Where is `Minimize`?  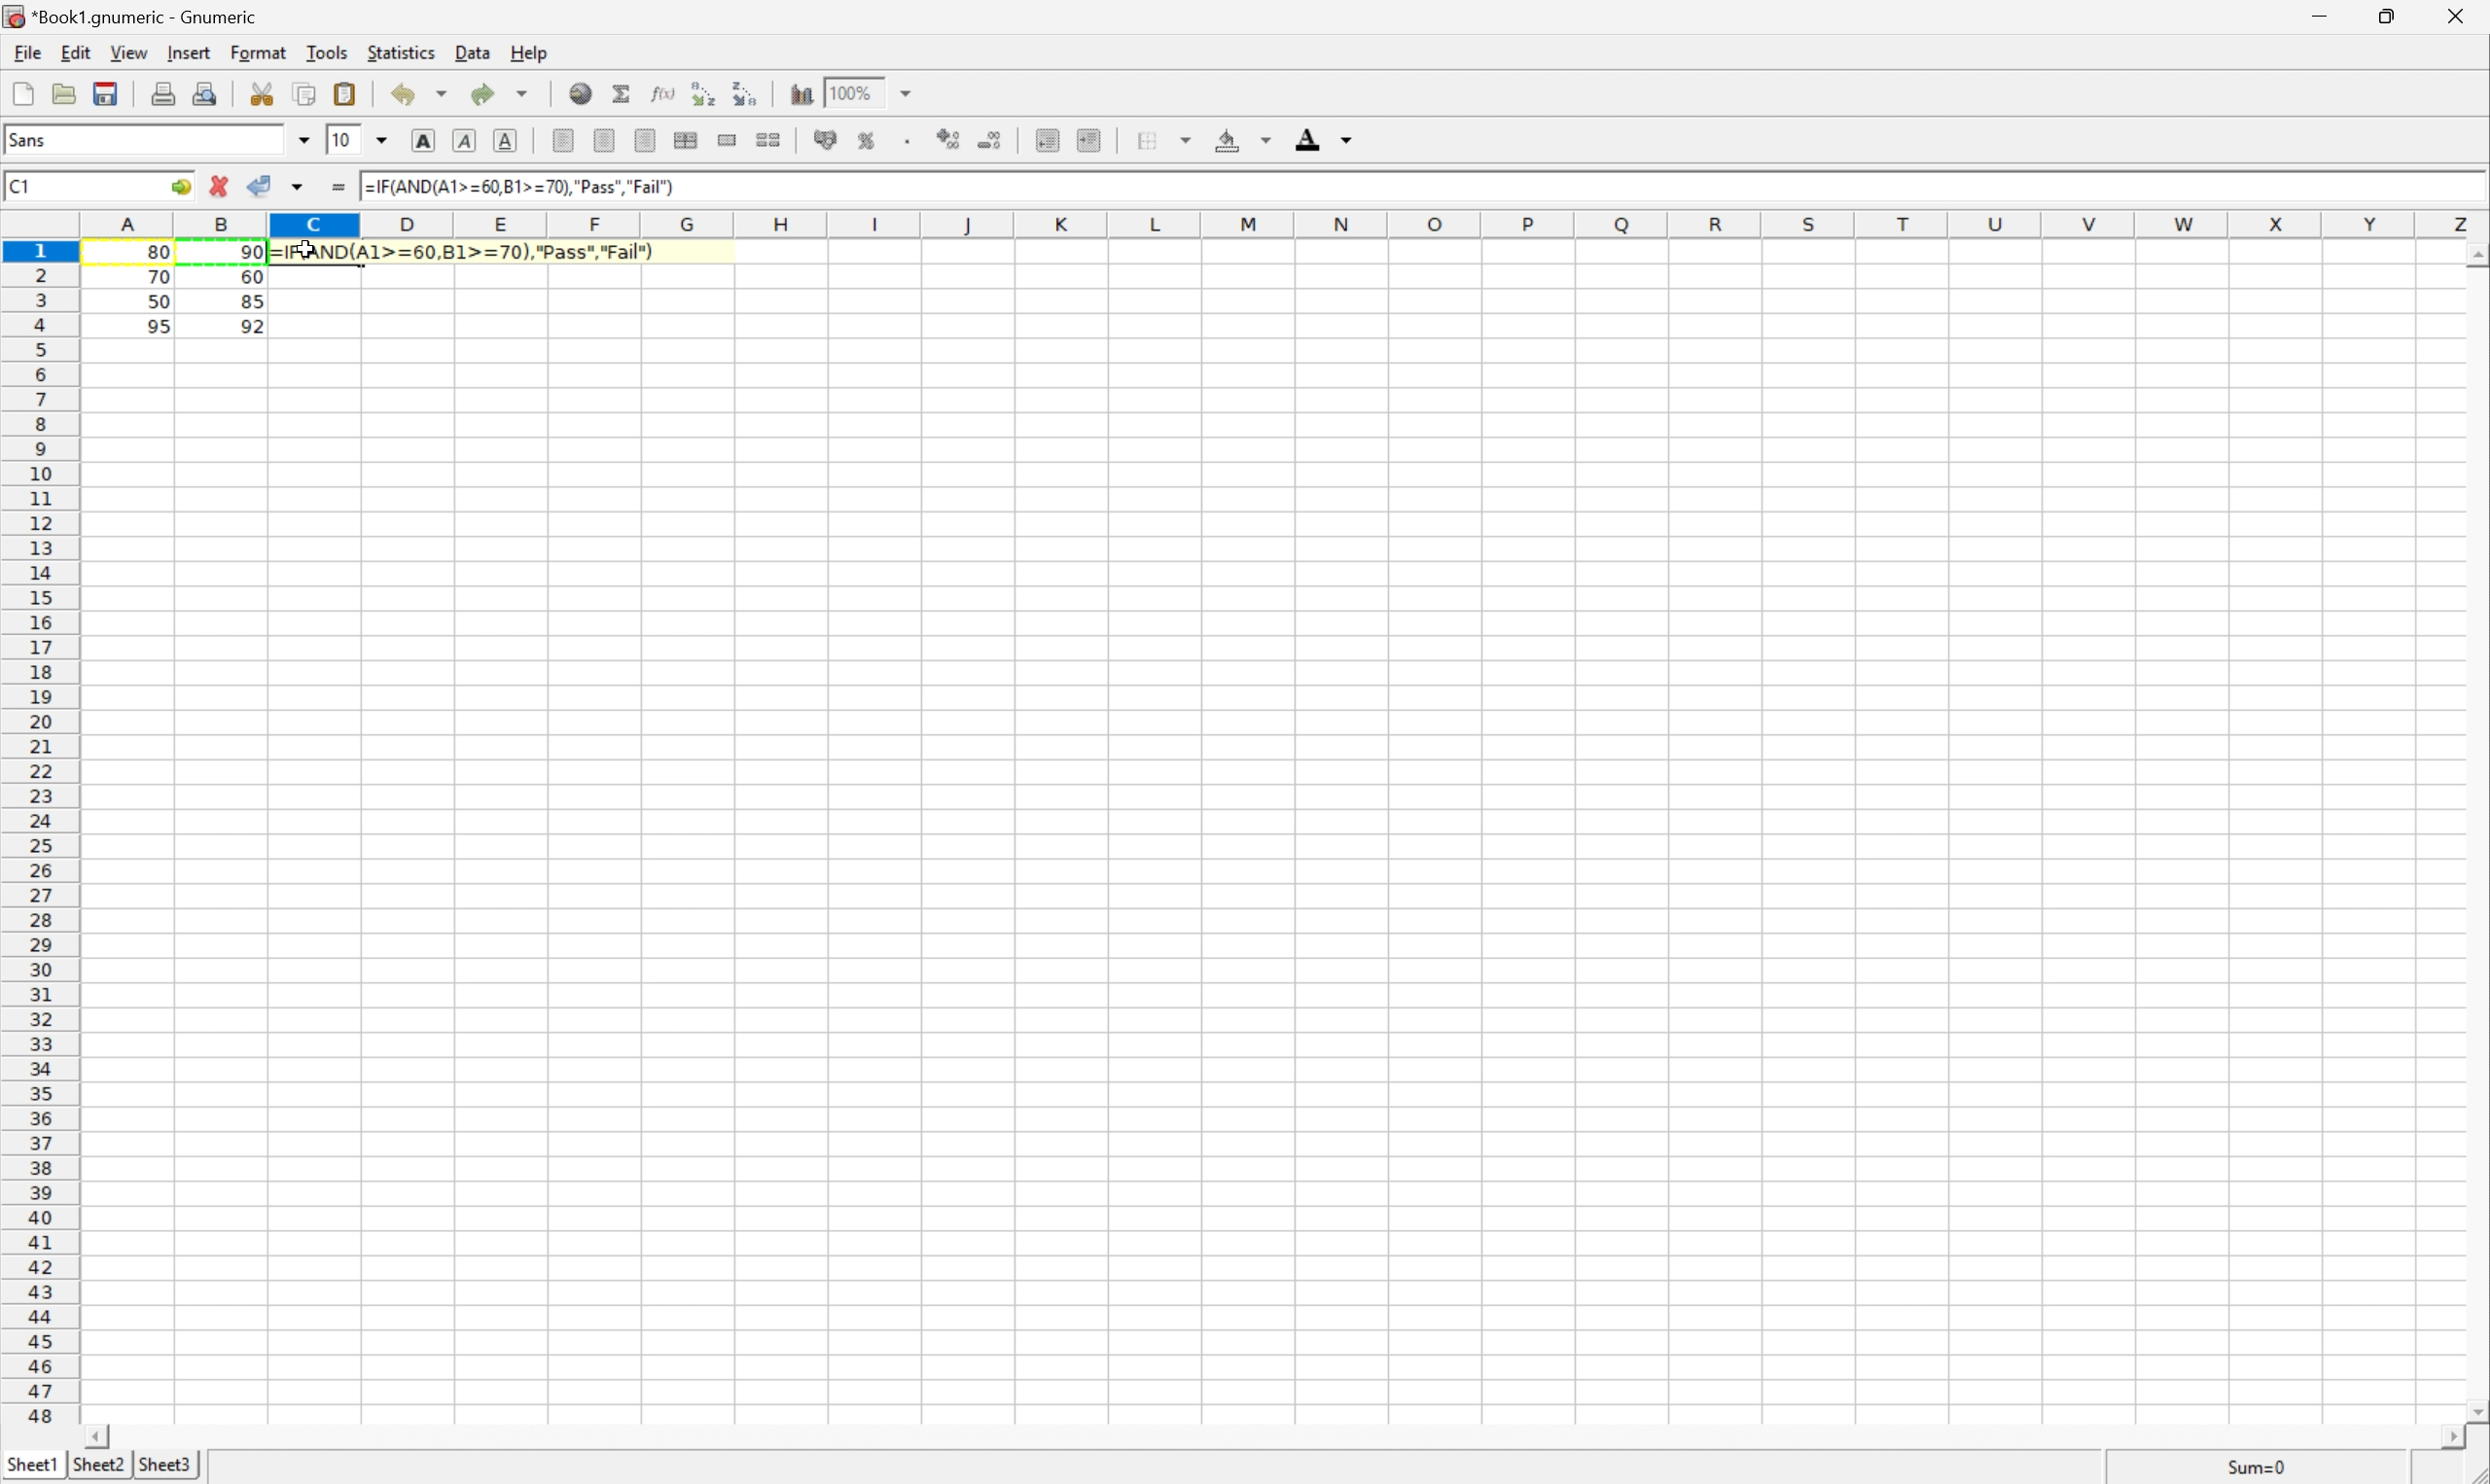 Minimize is located at coordinates (2321, 13).